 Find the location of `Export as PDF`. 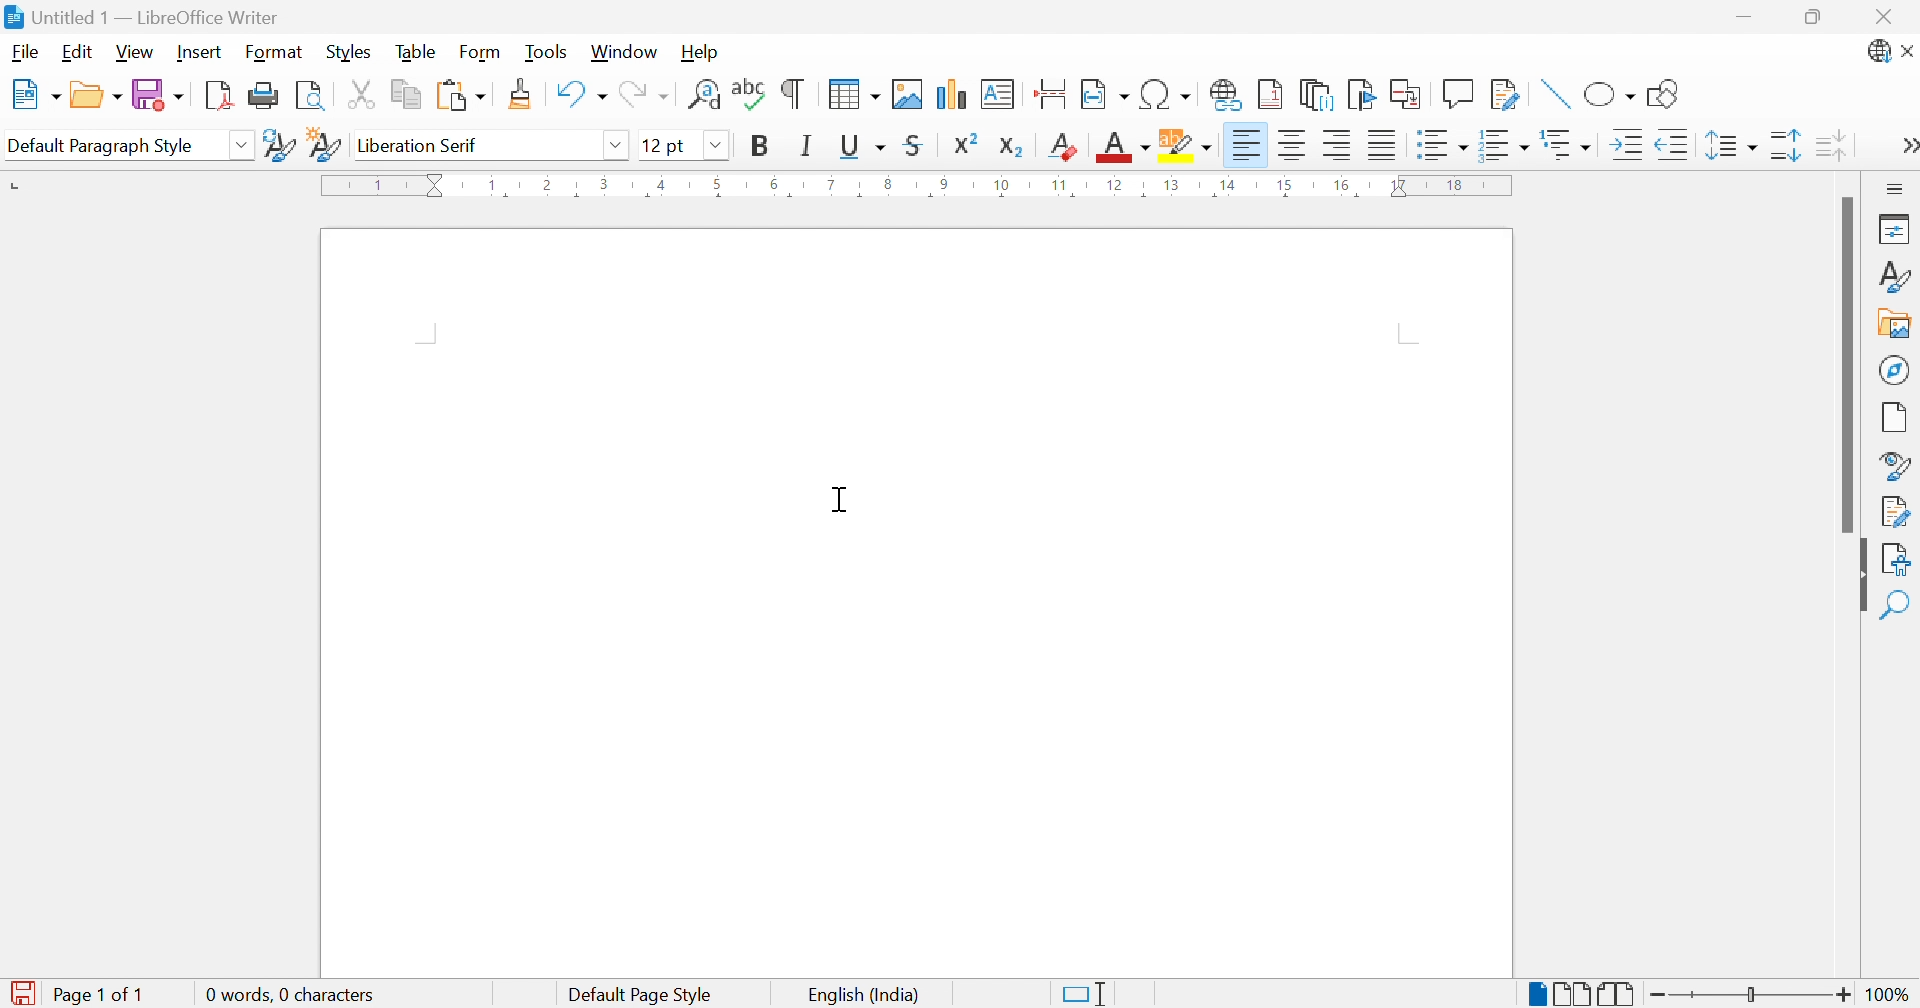

Export as PDF is located at coordinates (217, 94).